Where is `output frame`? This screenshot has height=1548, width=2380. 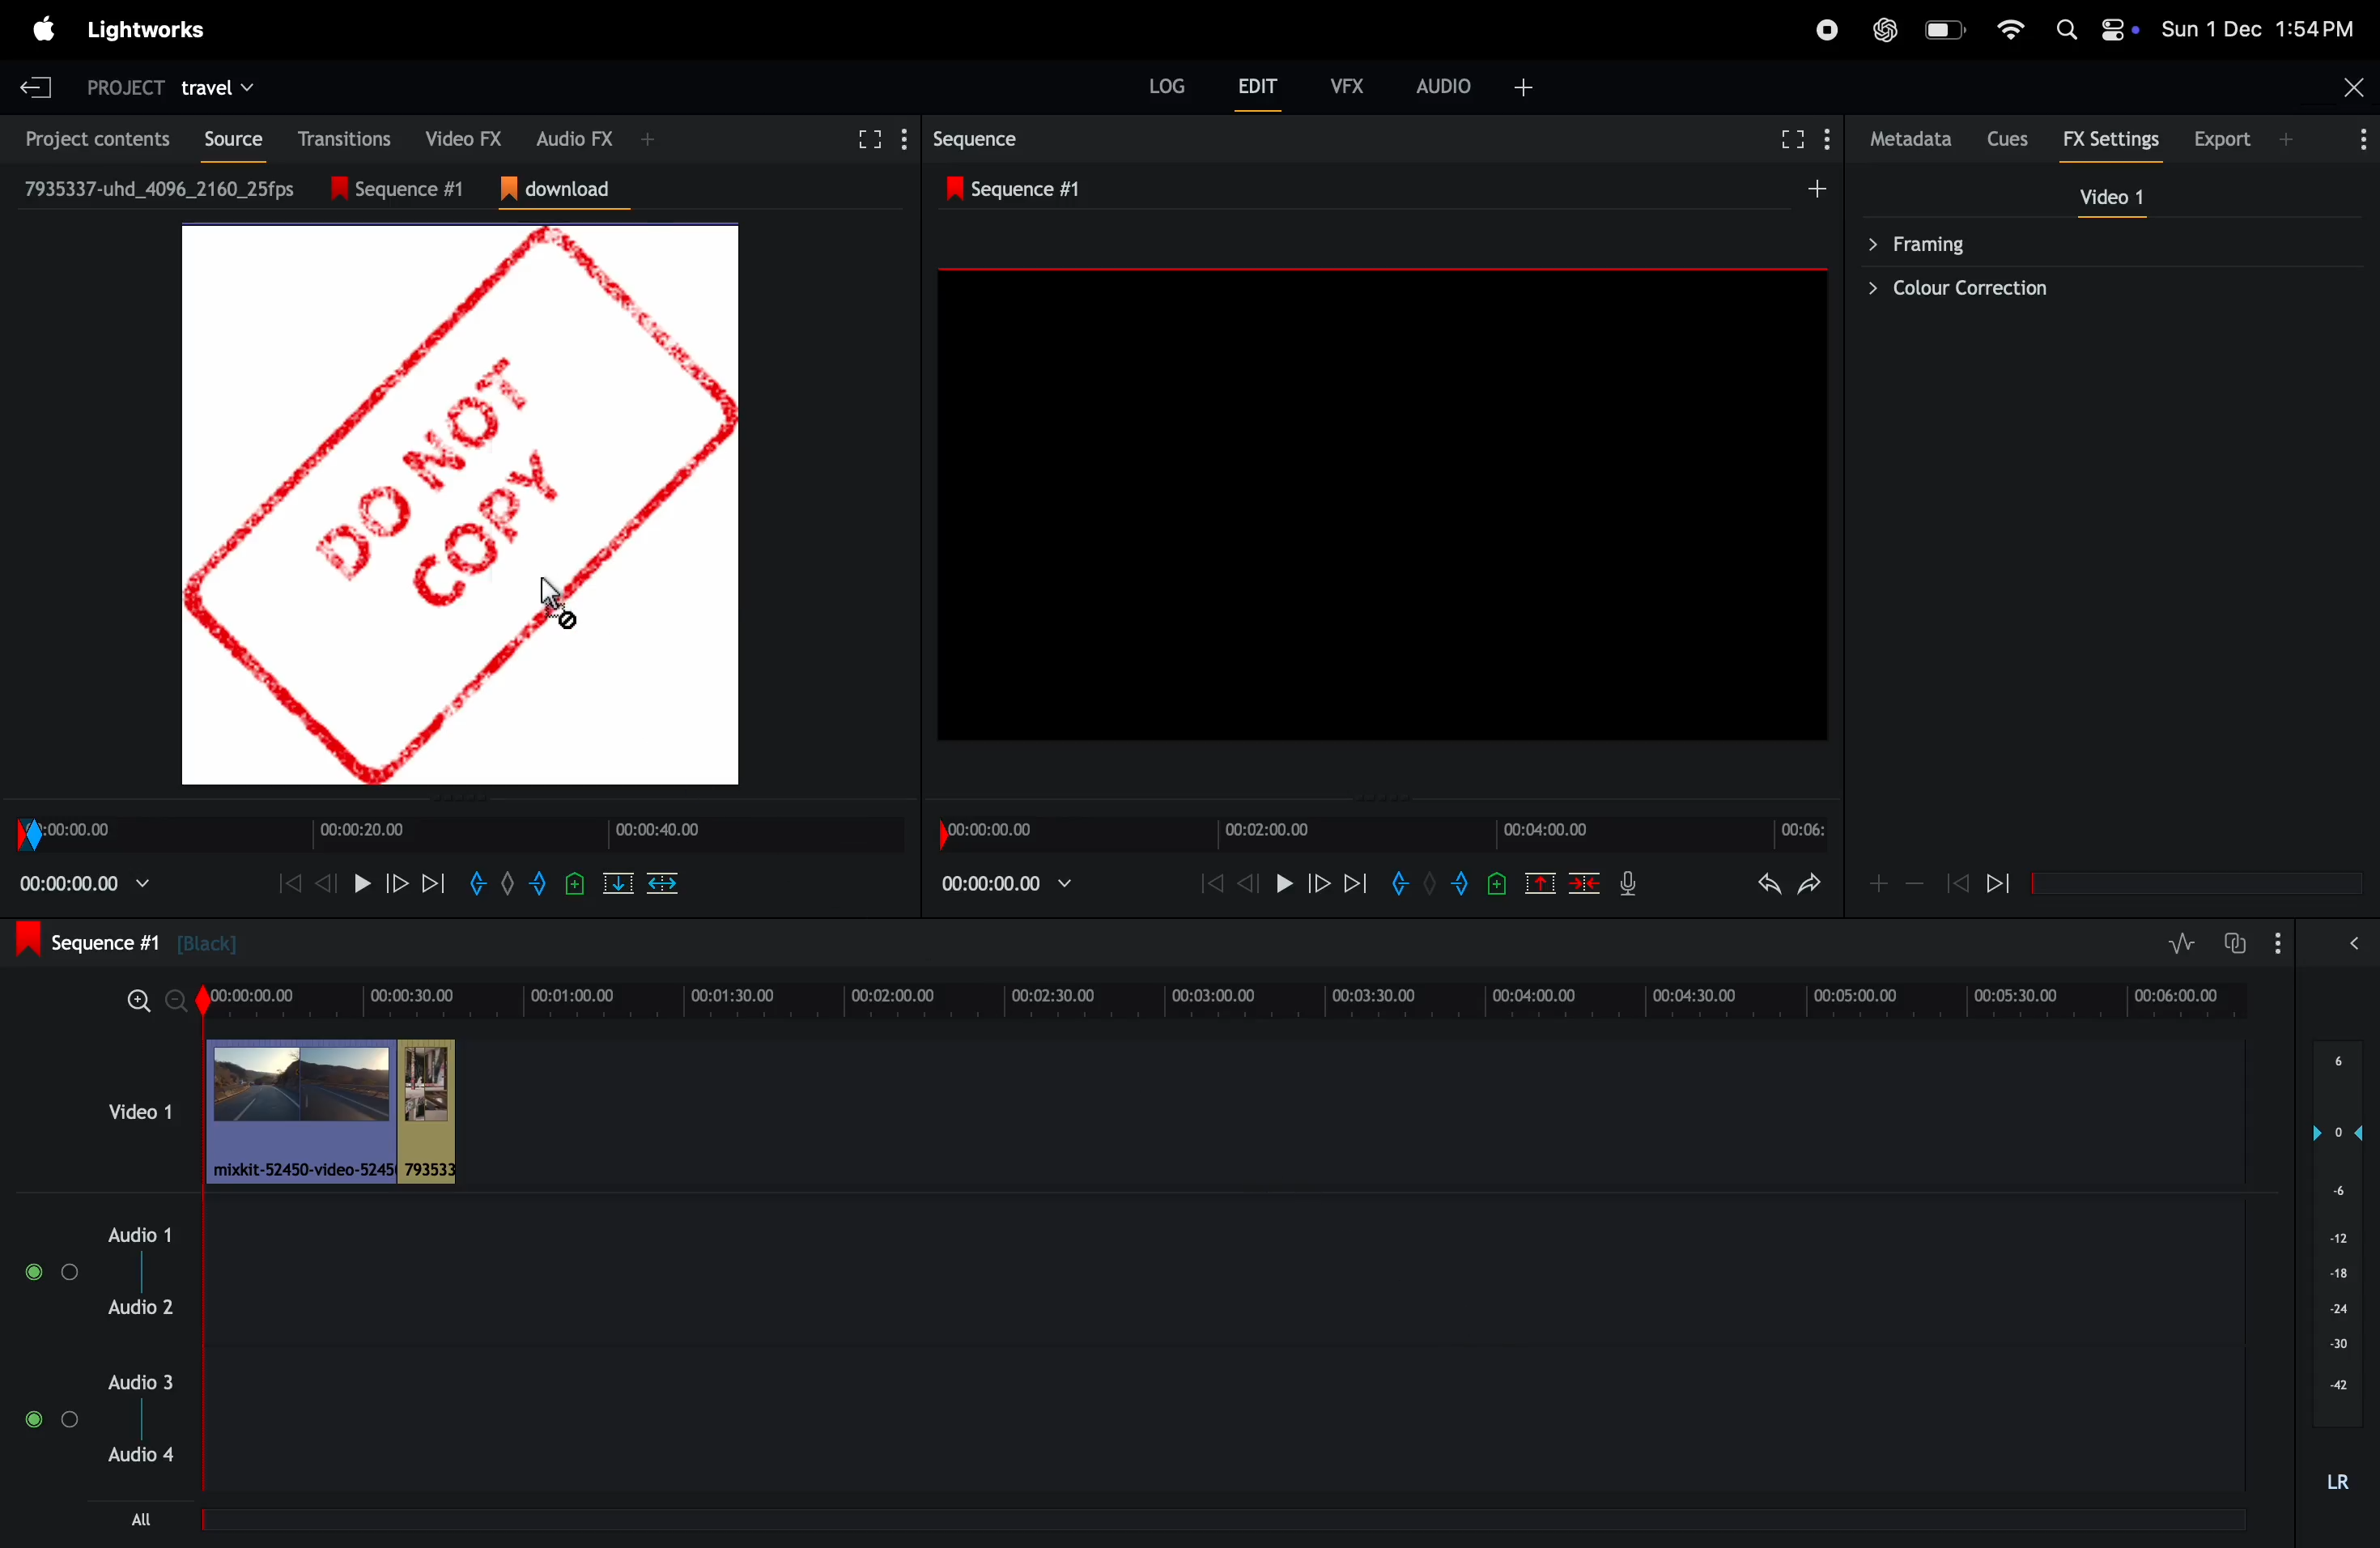
output frame is located at coordinates (1382, 503).